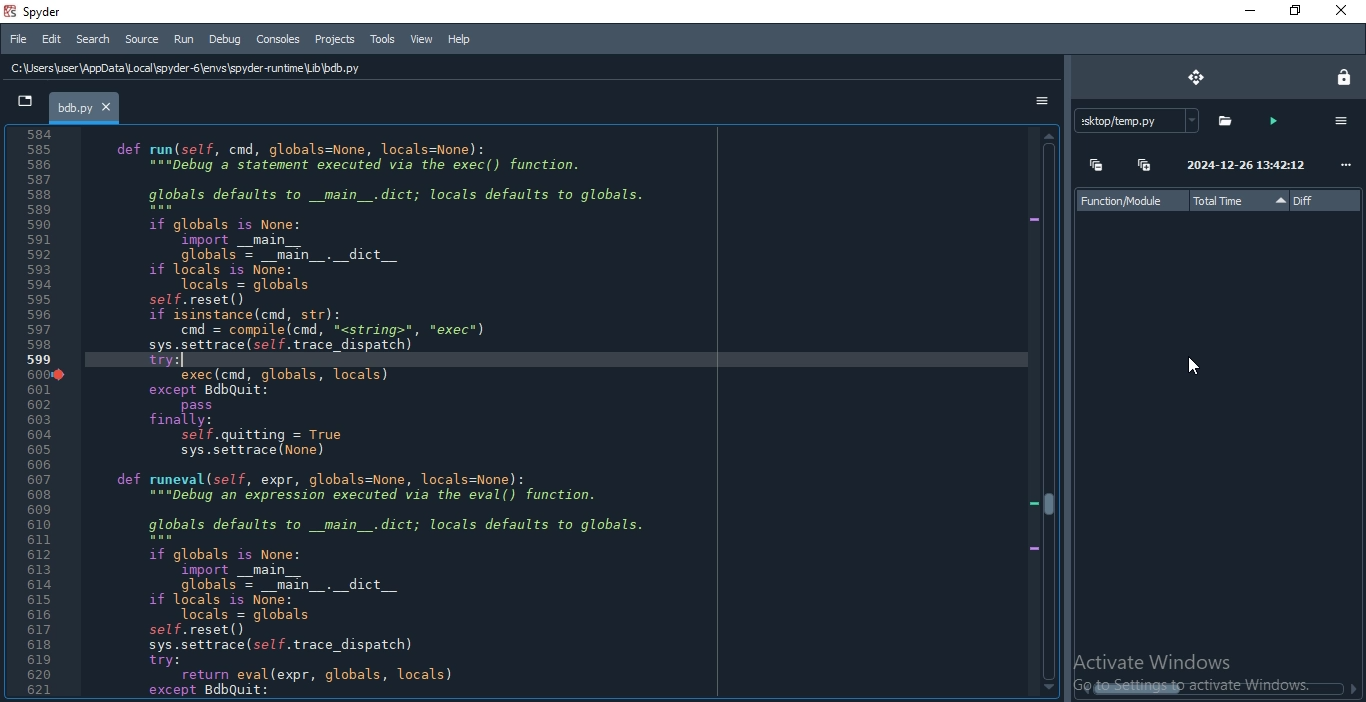 The width and height of the screenshot is (1366, 702). Describe the element at coordinates (224, 38) in the screenshot. I see `Debug` at that location.